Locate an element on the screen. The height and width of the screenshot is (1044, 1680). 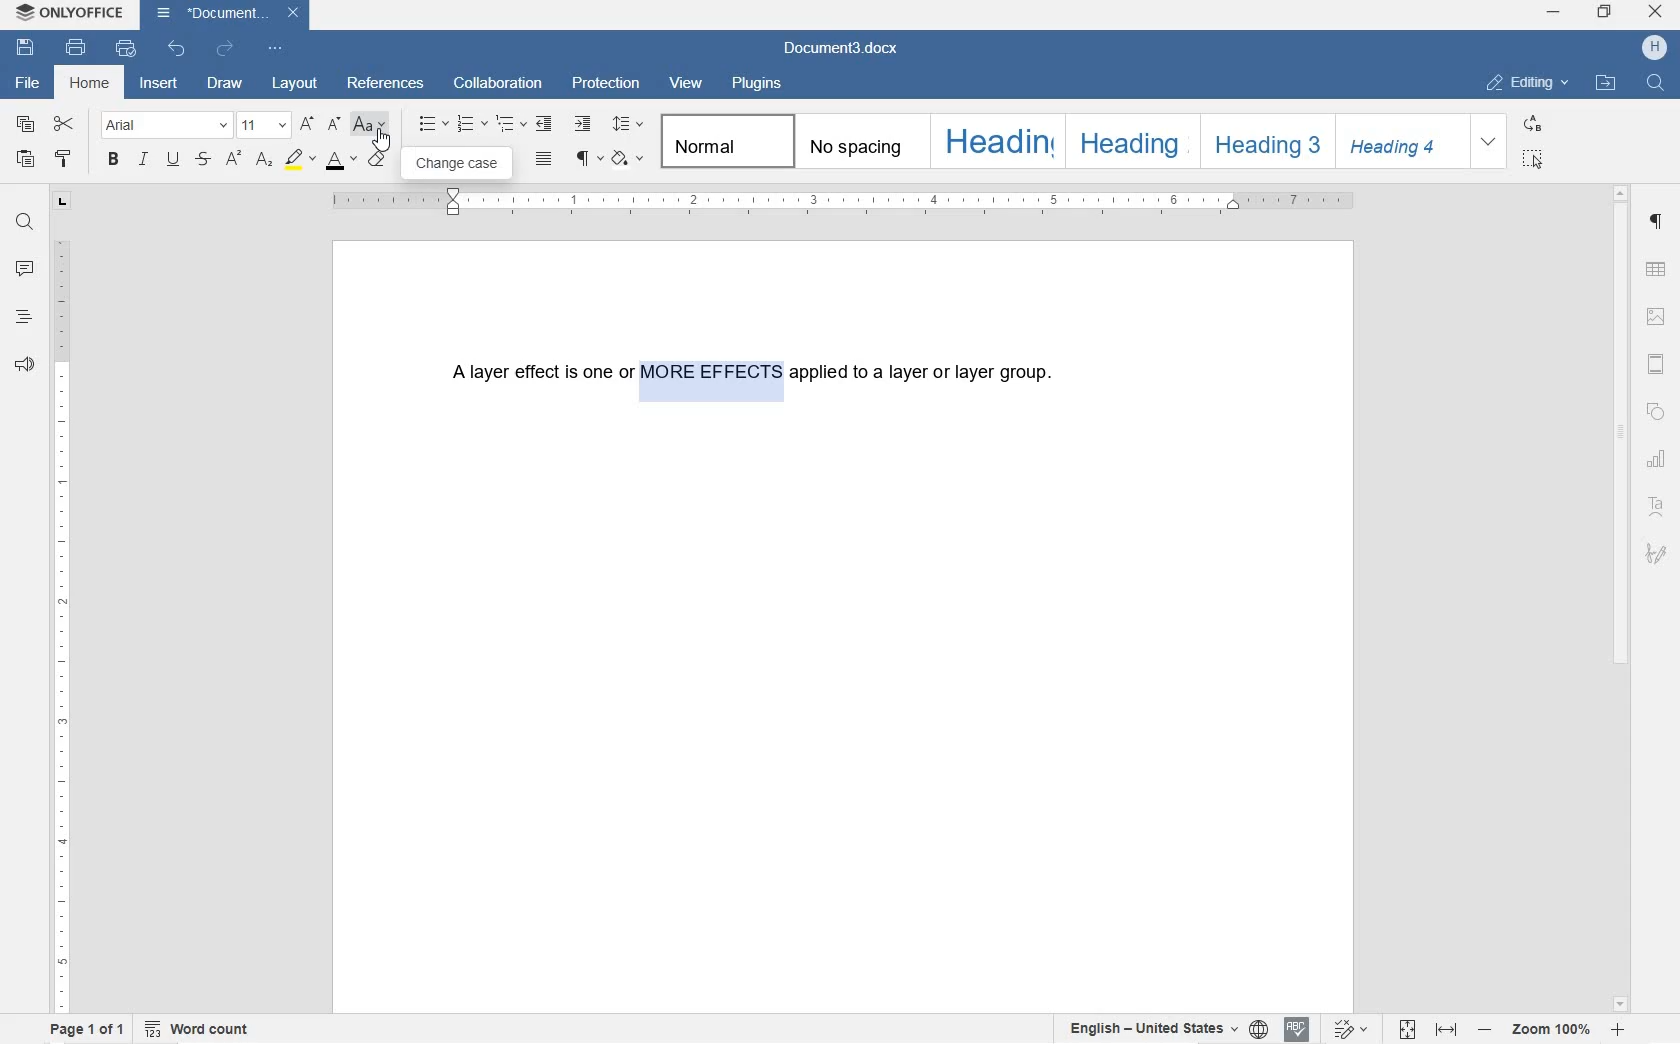
ITALIC is located at coordinates (145, 160).